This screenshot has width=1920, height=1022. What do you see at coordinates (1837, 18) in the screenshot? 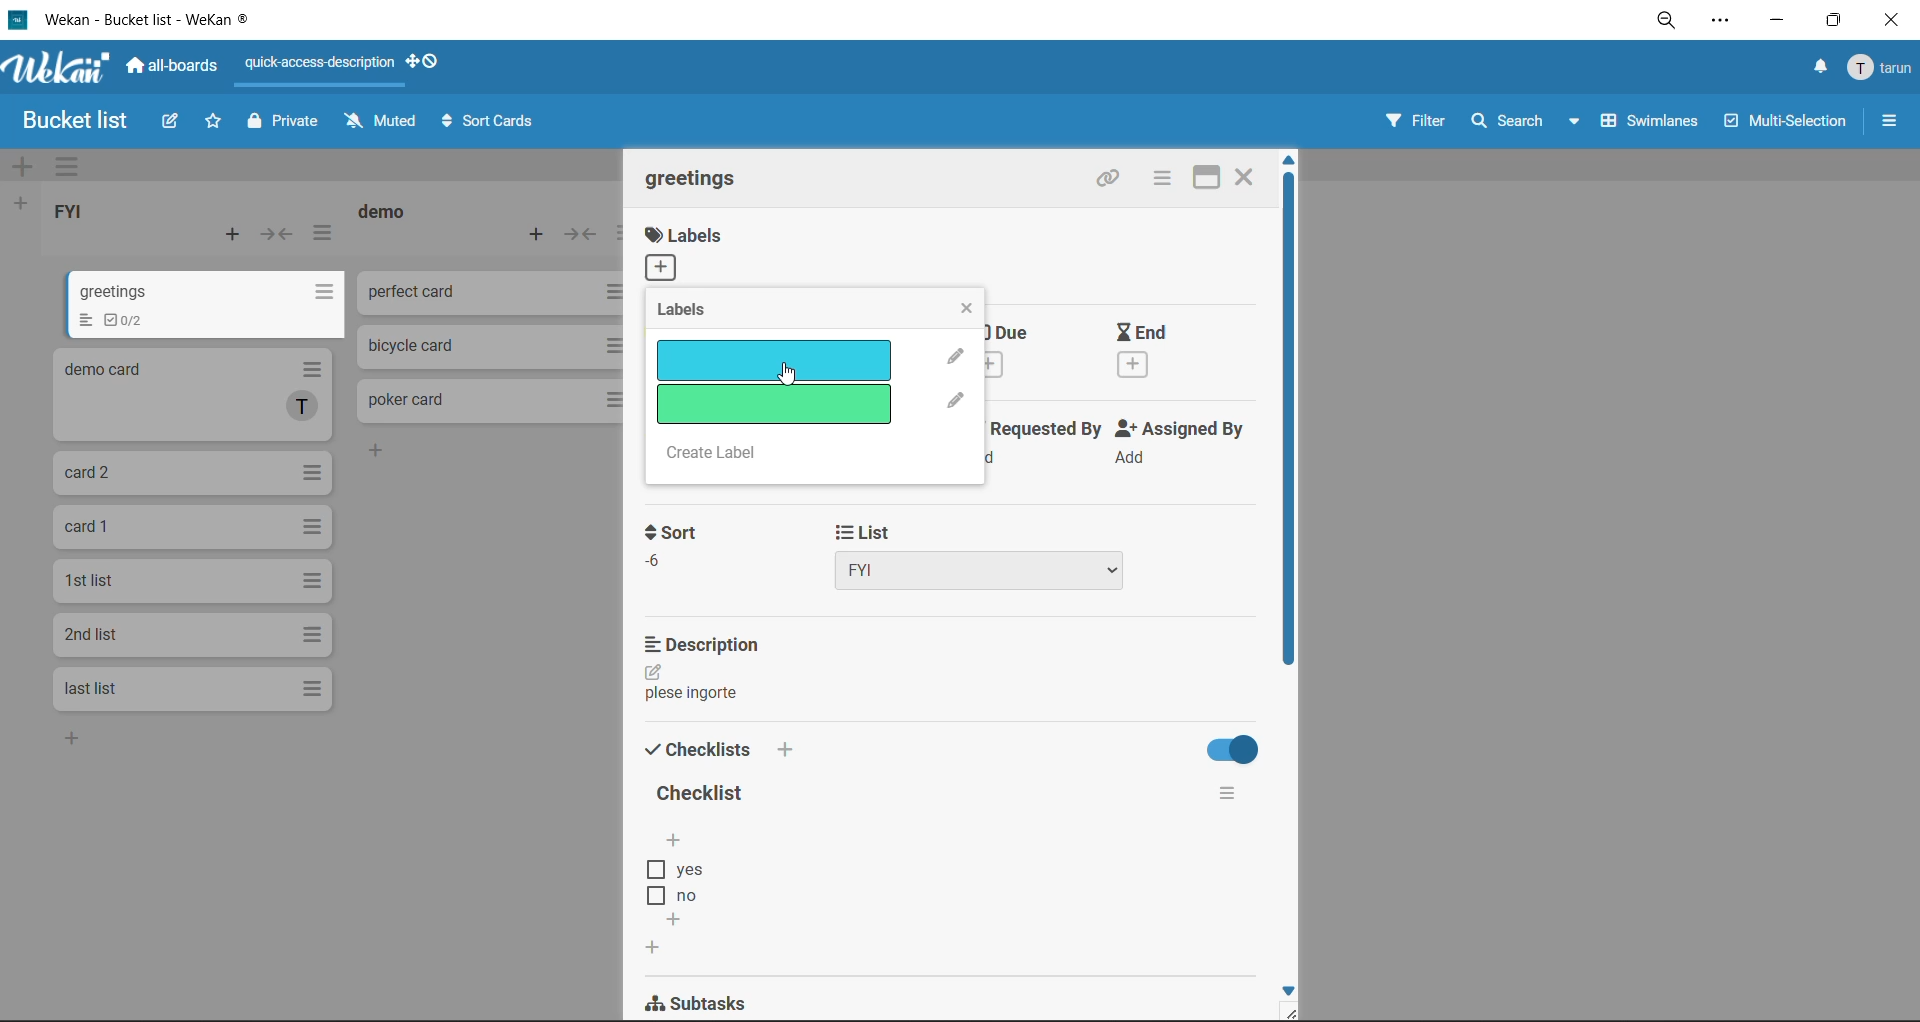
I see `maximize` at bounding box center [1837, 18].